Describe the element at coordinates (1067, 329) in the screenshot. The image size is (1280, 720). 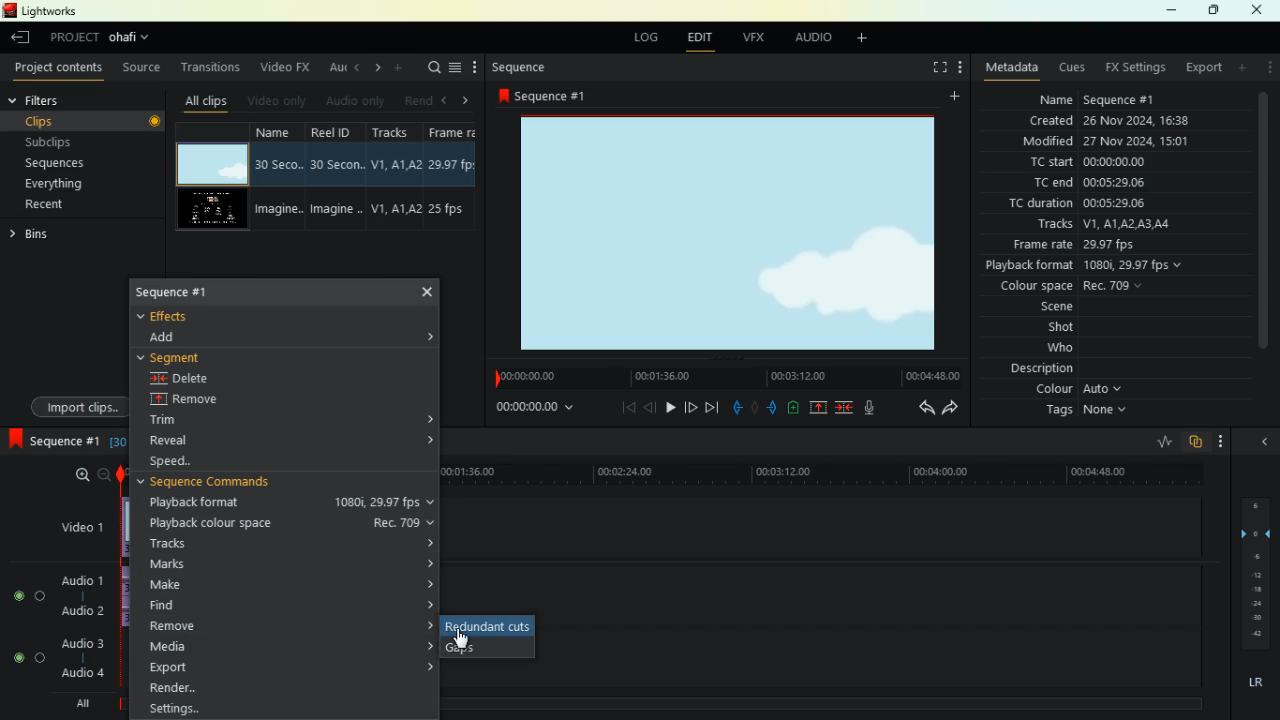
I see `shot` at that location.